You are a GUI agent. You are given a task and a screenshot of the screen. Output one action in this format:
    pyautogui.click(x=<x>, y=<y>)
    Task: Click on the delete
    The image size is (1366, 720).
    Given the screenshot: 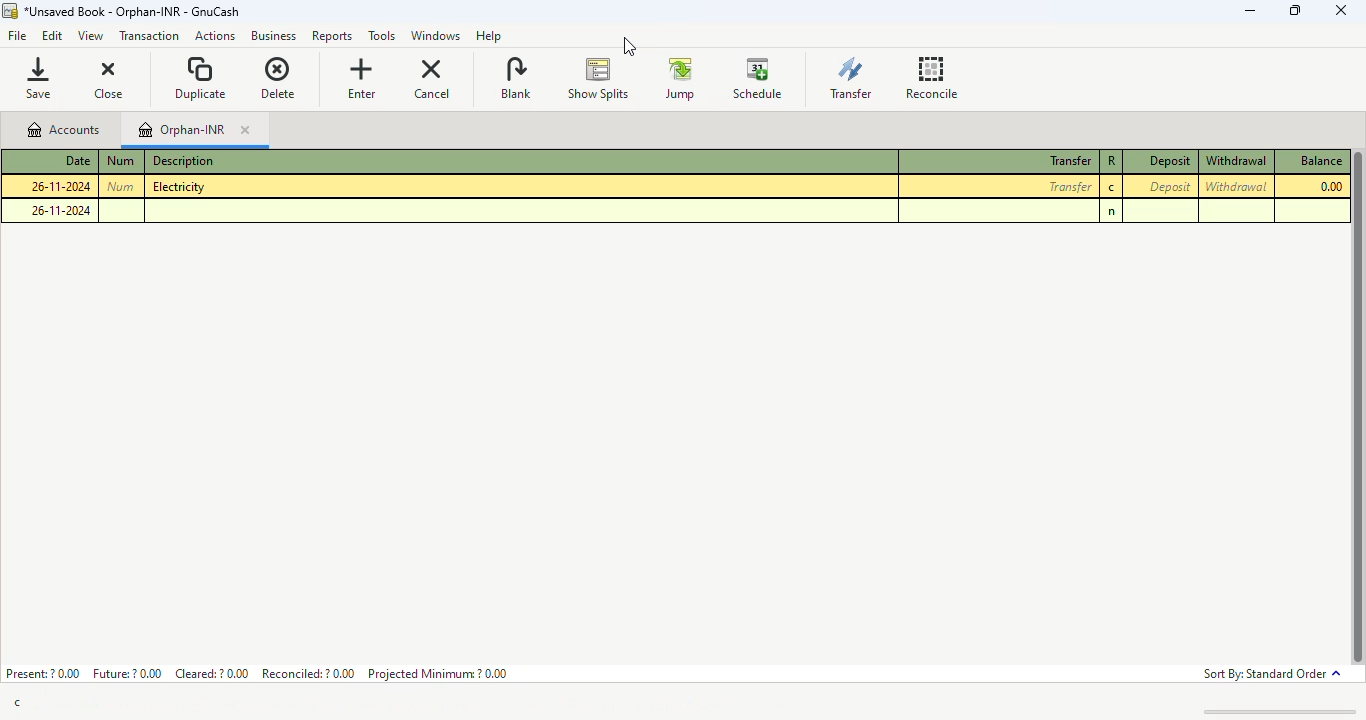 What is the action you would take?
    pyautogui.click(x=278, y=78)
    